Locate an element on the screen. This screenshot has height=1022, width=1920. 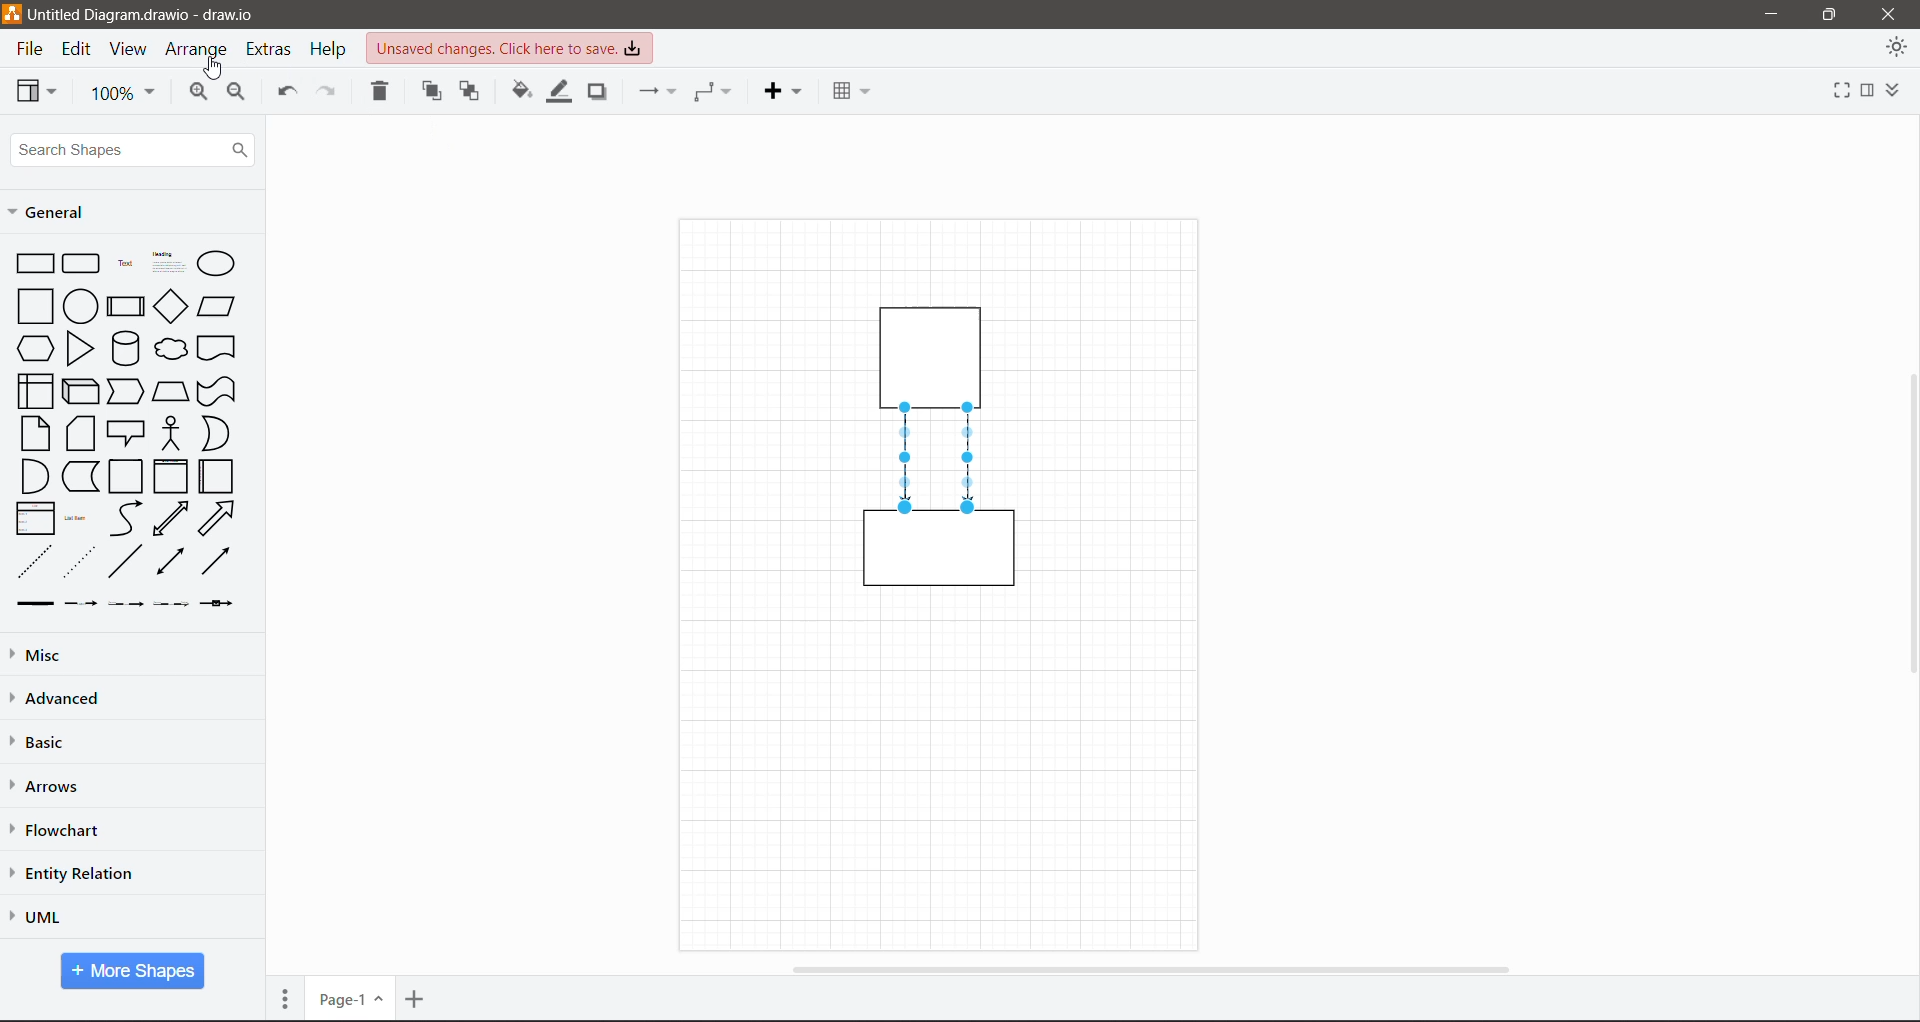
connector label is located at coordinates (81, 603).